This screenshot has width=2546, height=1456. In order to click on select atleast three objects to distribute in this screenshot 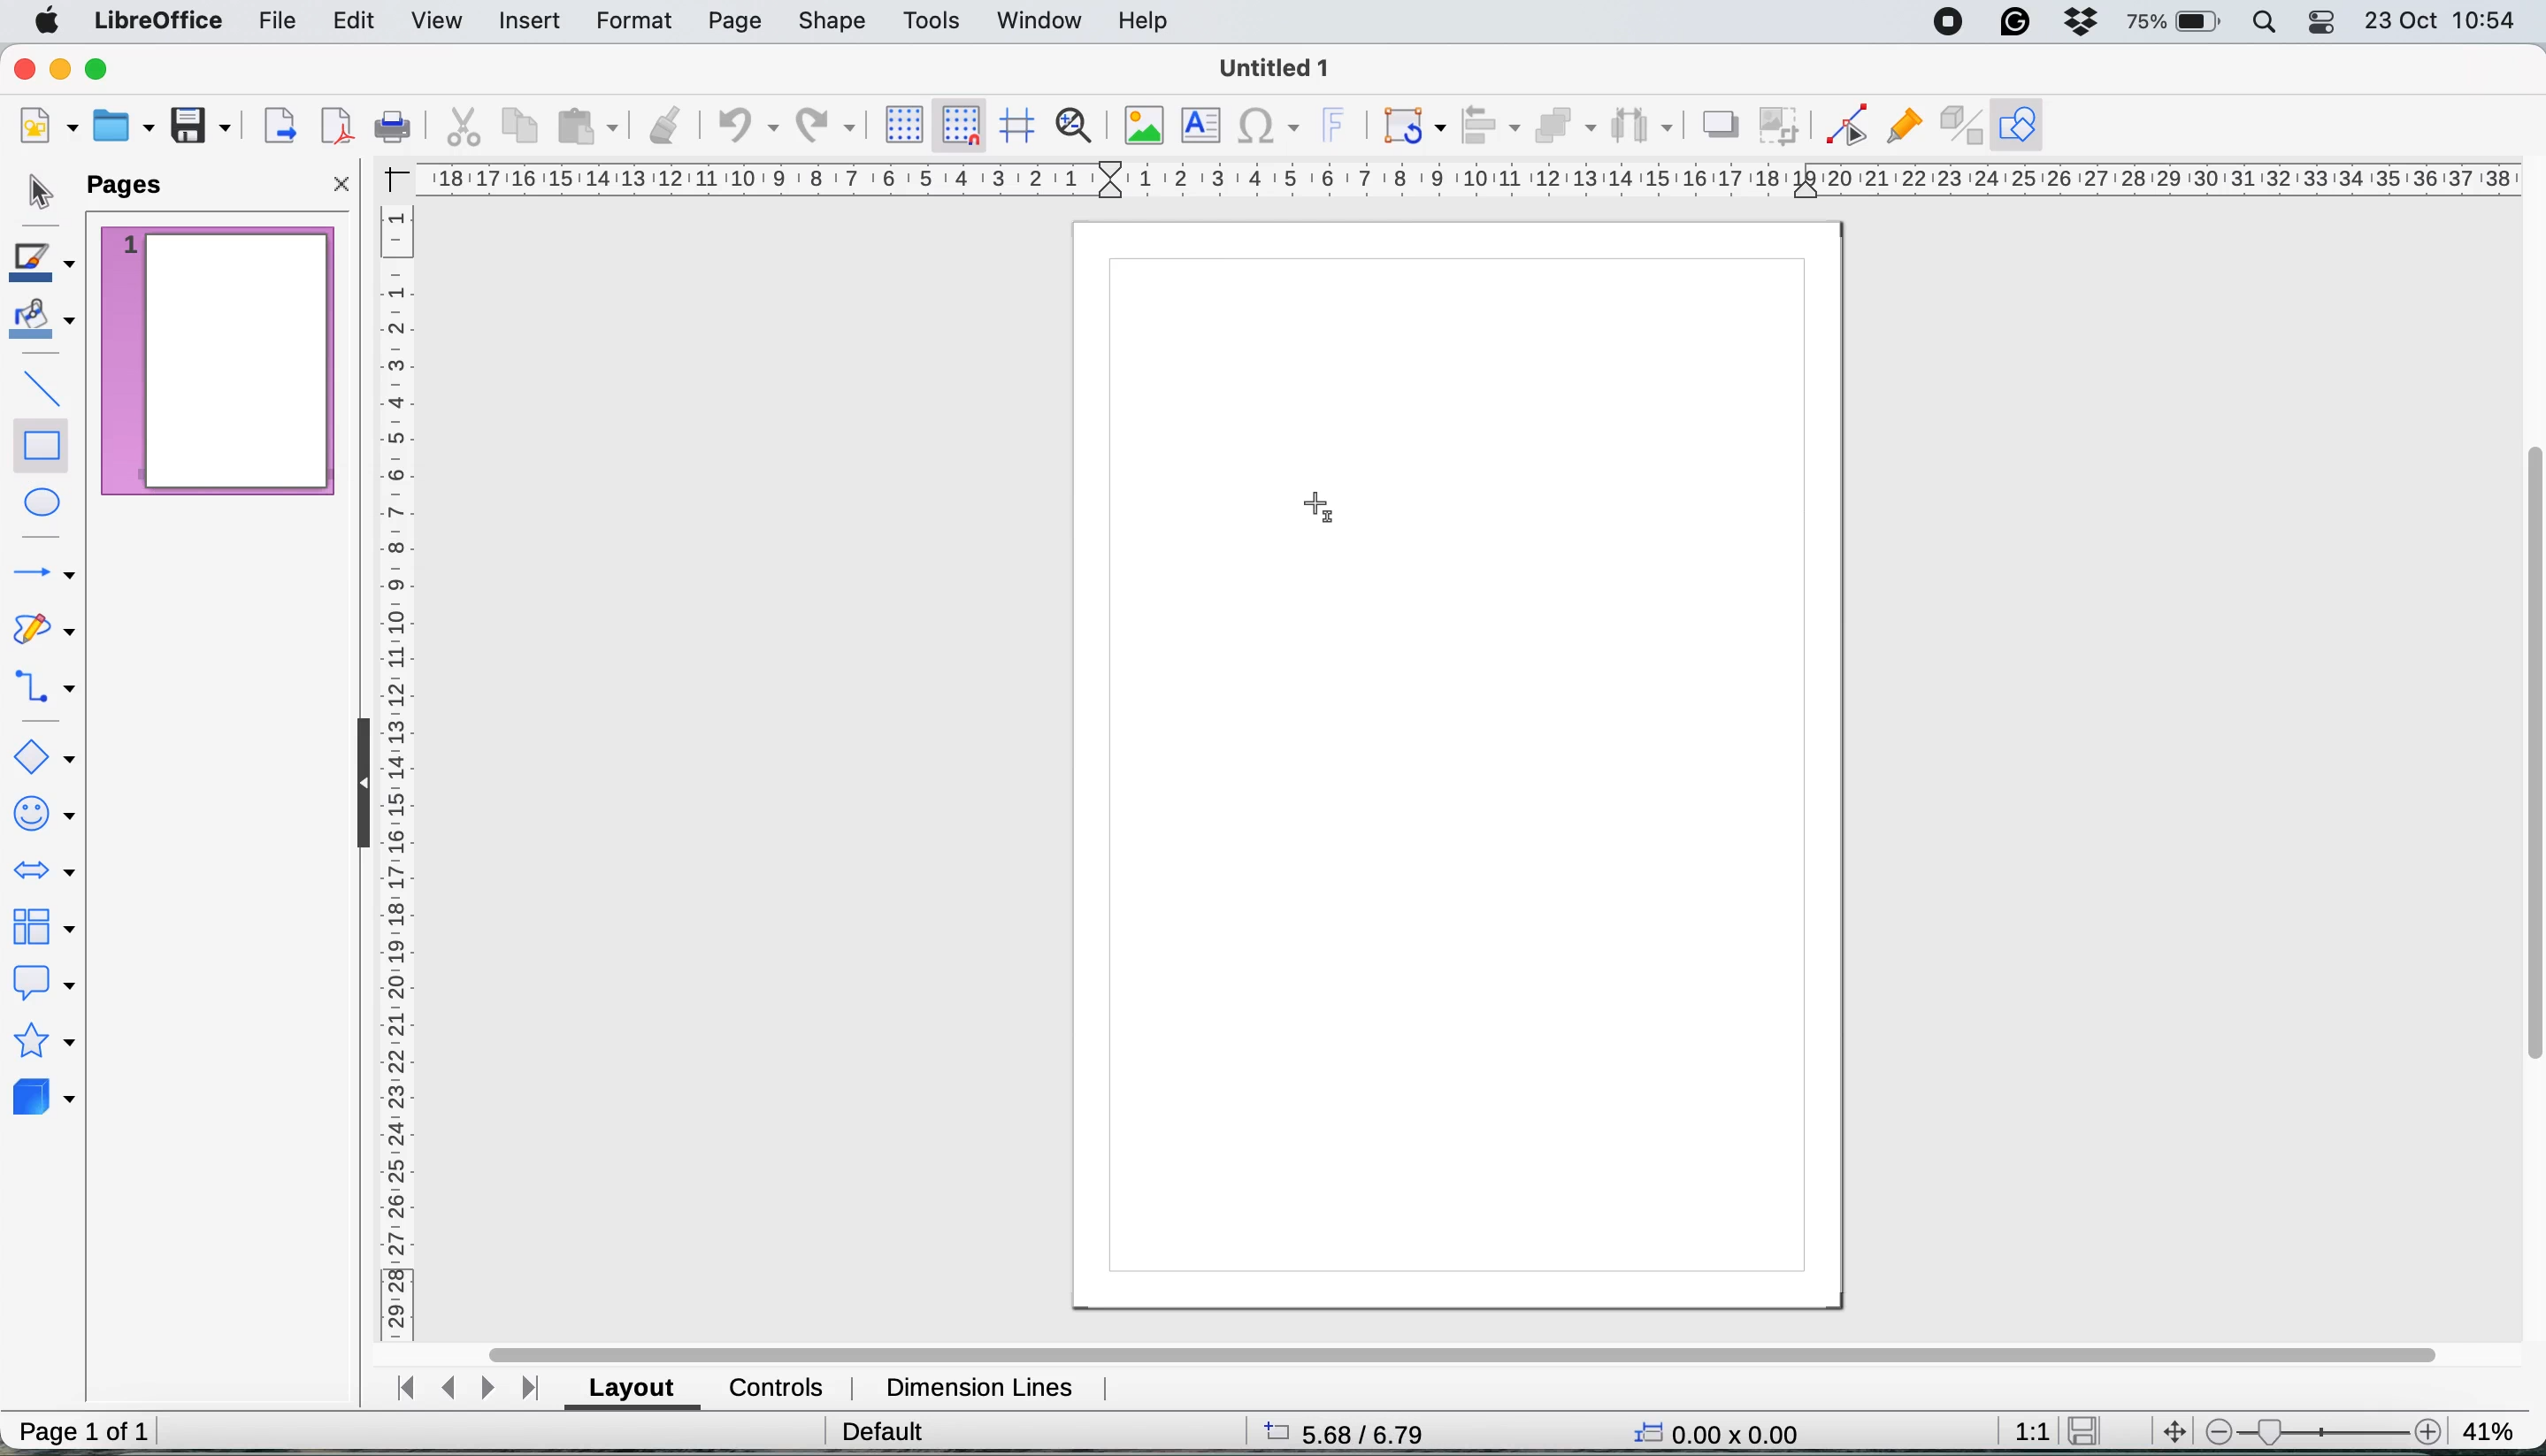, I will do `click(1649, 125)`.